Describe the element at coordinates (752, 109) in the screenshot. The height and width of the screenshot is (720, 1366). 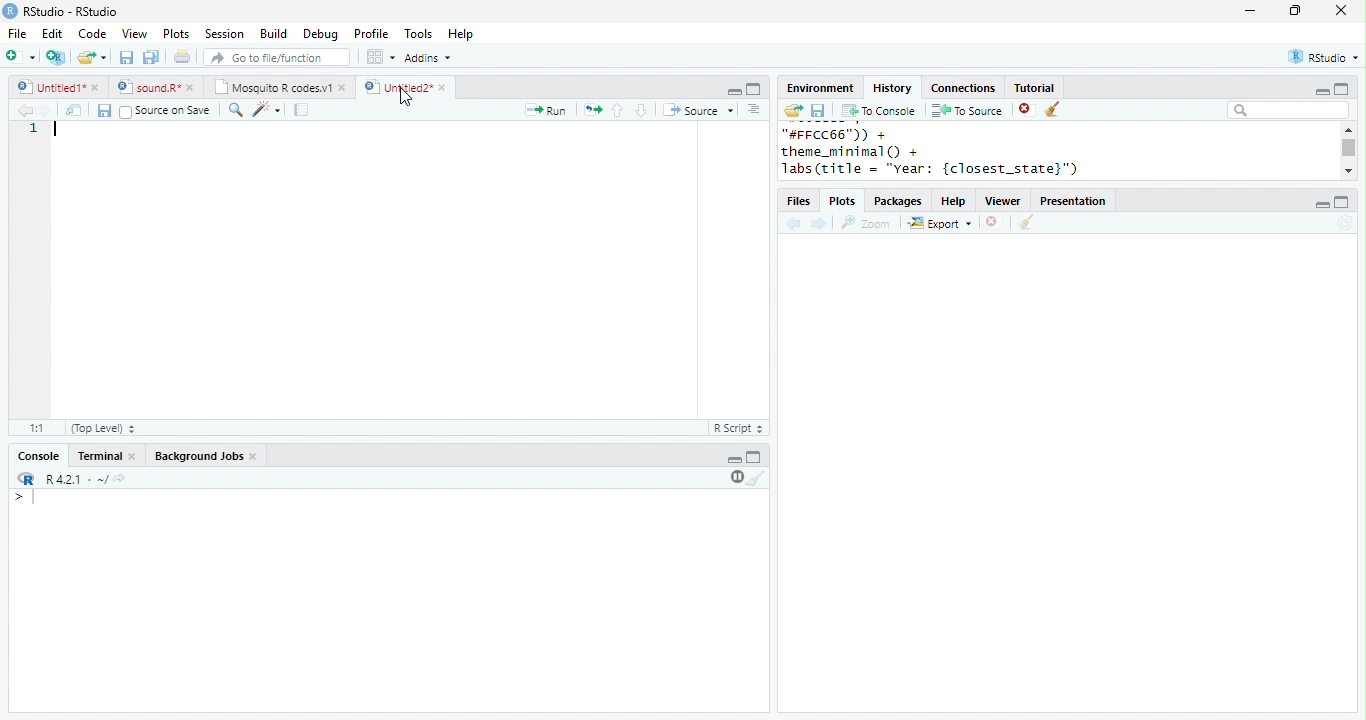
I see `options` at that location.